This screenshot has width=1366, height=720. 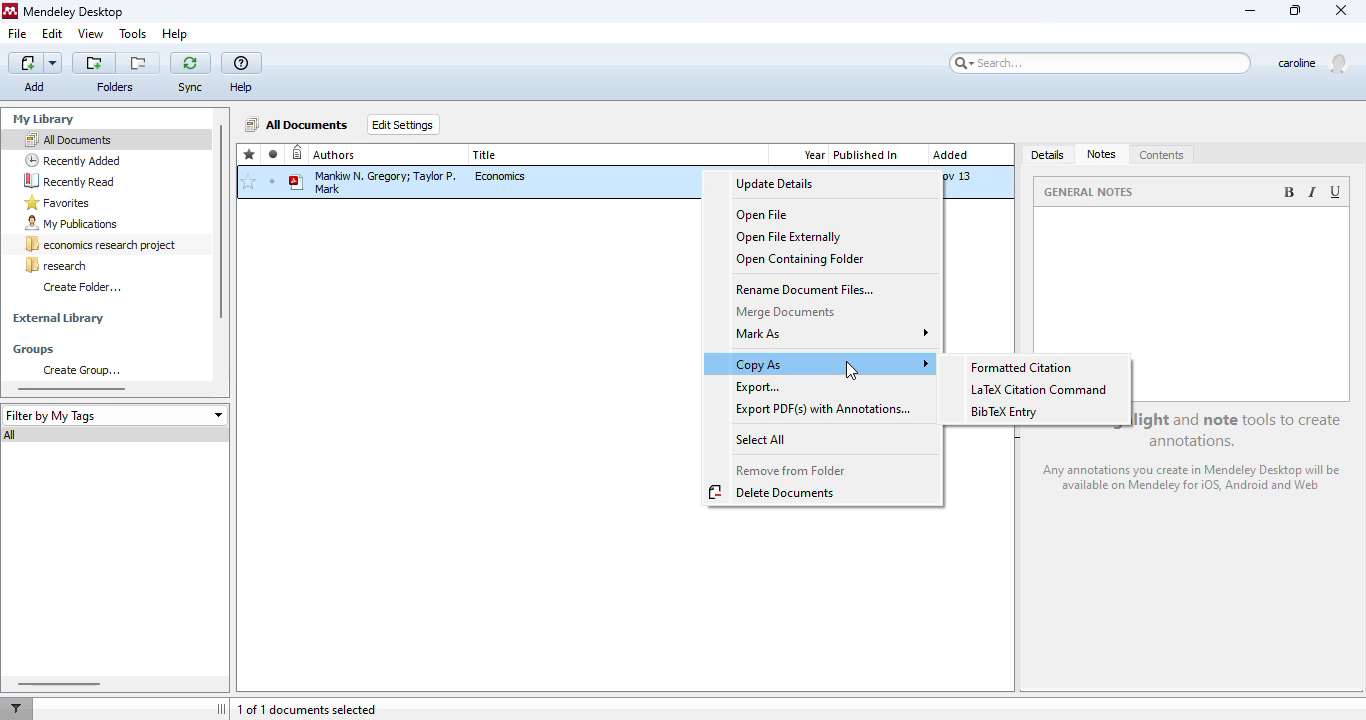 I want to click on Mankiw N. Gregor; Taylor P. Mark, so click(x=374, y=181).